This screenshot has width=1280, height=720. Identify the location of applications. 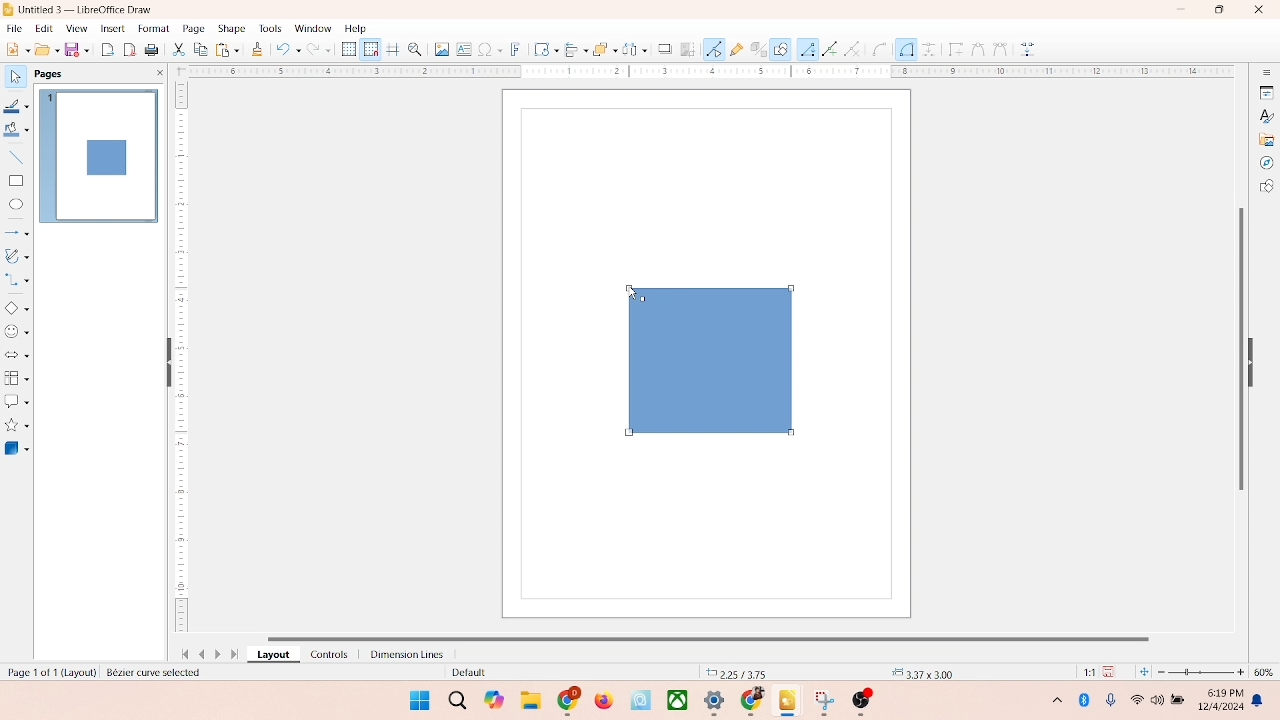
(721, 702).